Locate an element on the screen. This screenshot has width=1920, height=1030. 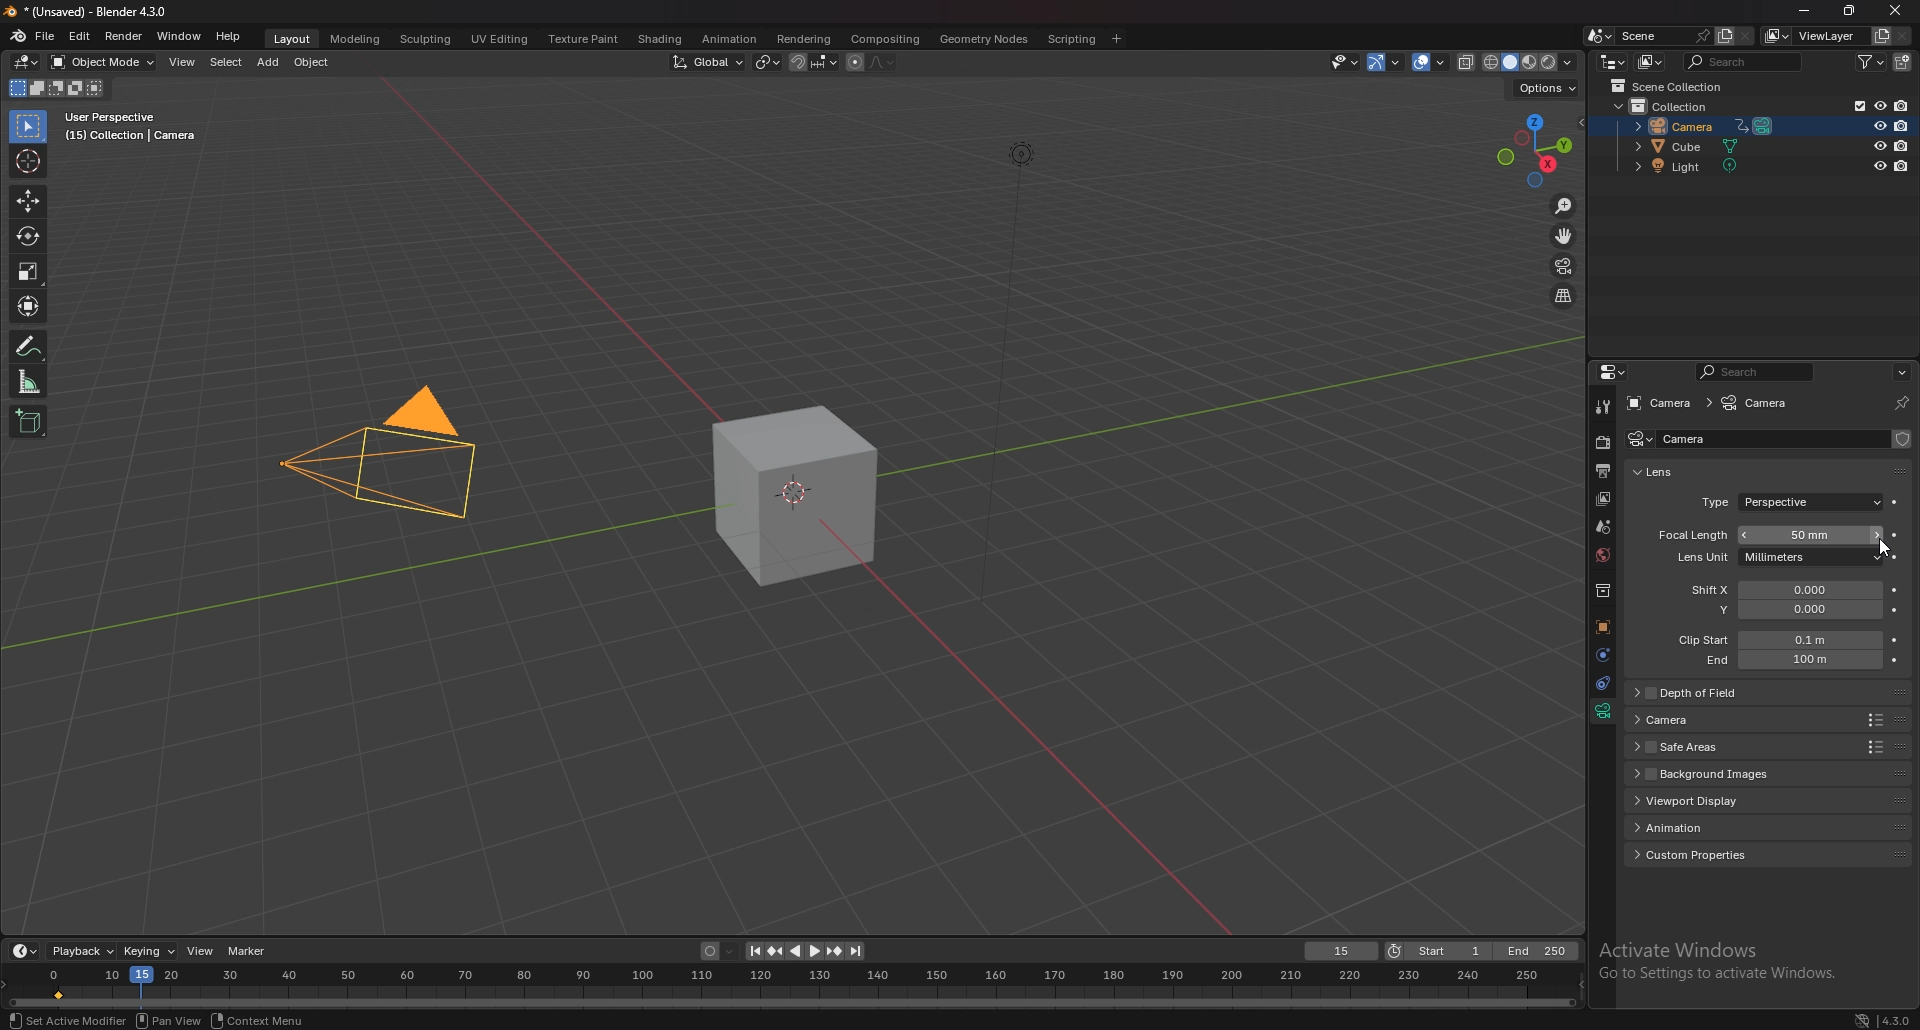
edit is located at coordinates (81, 35).